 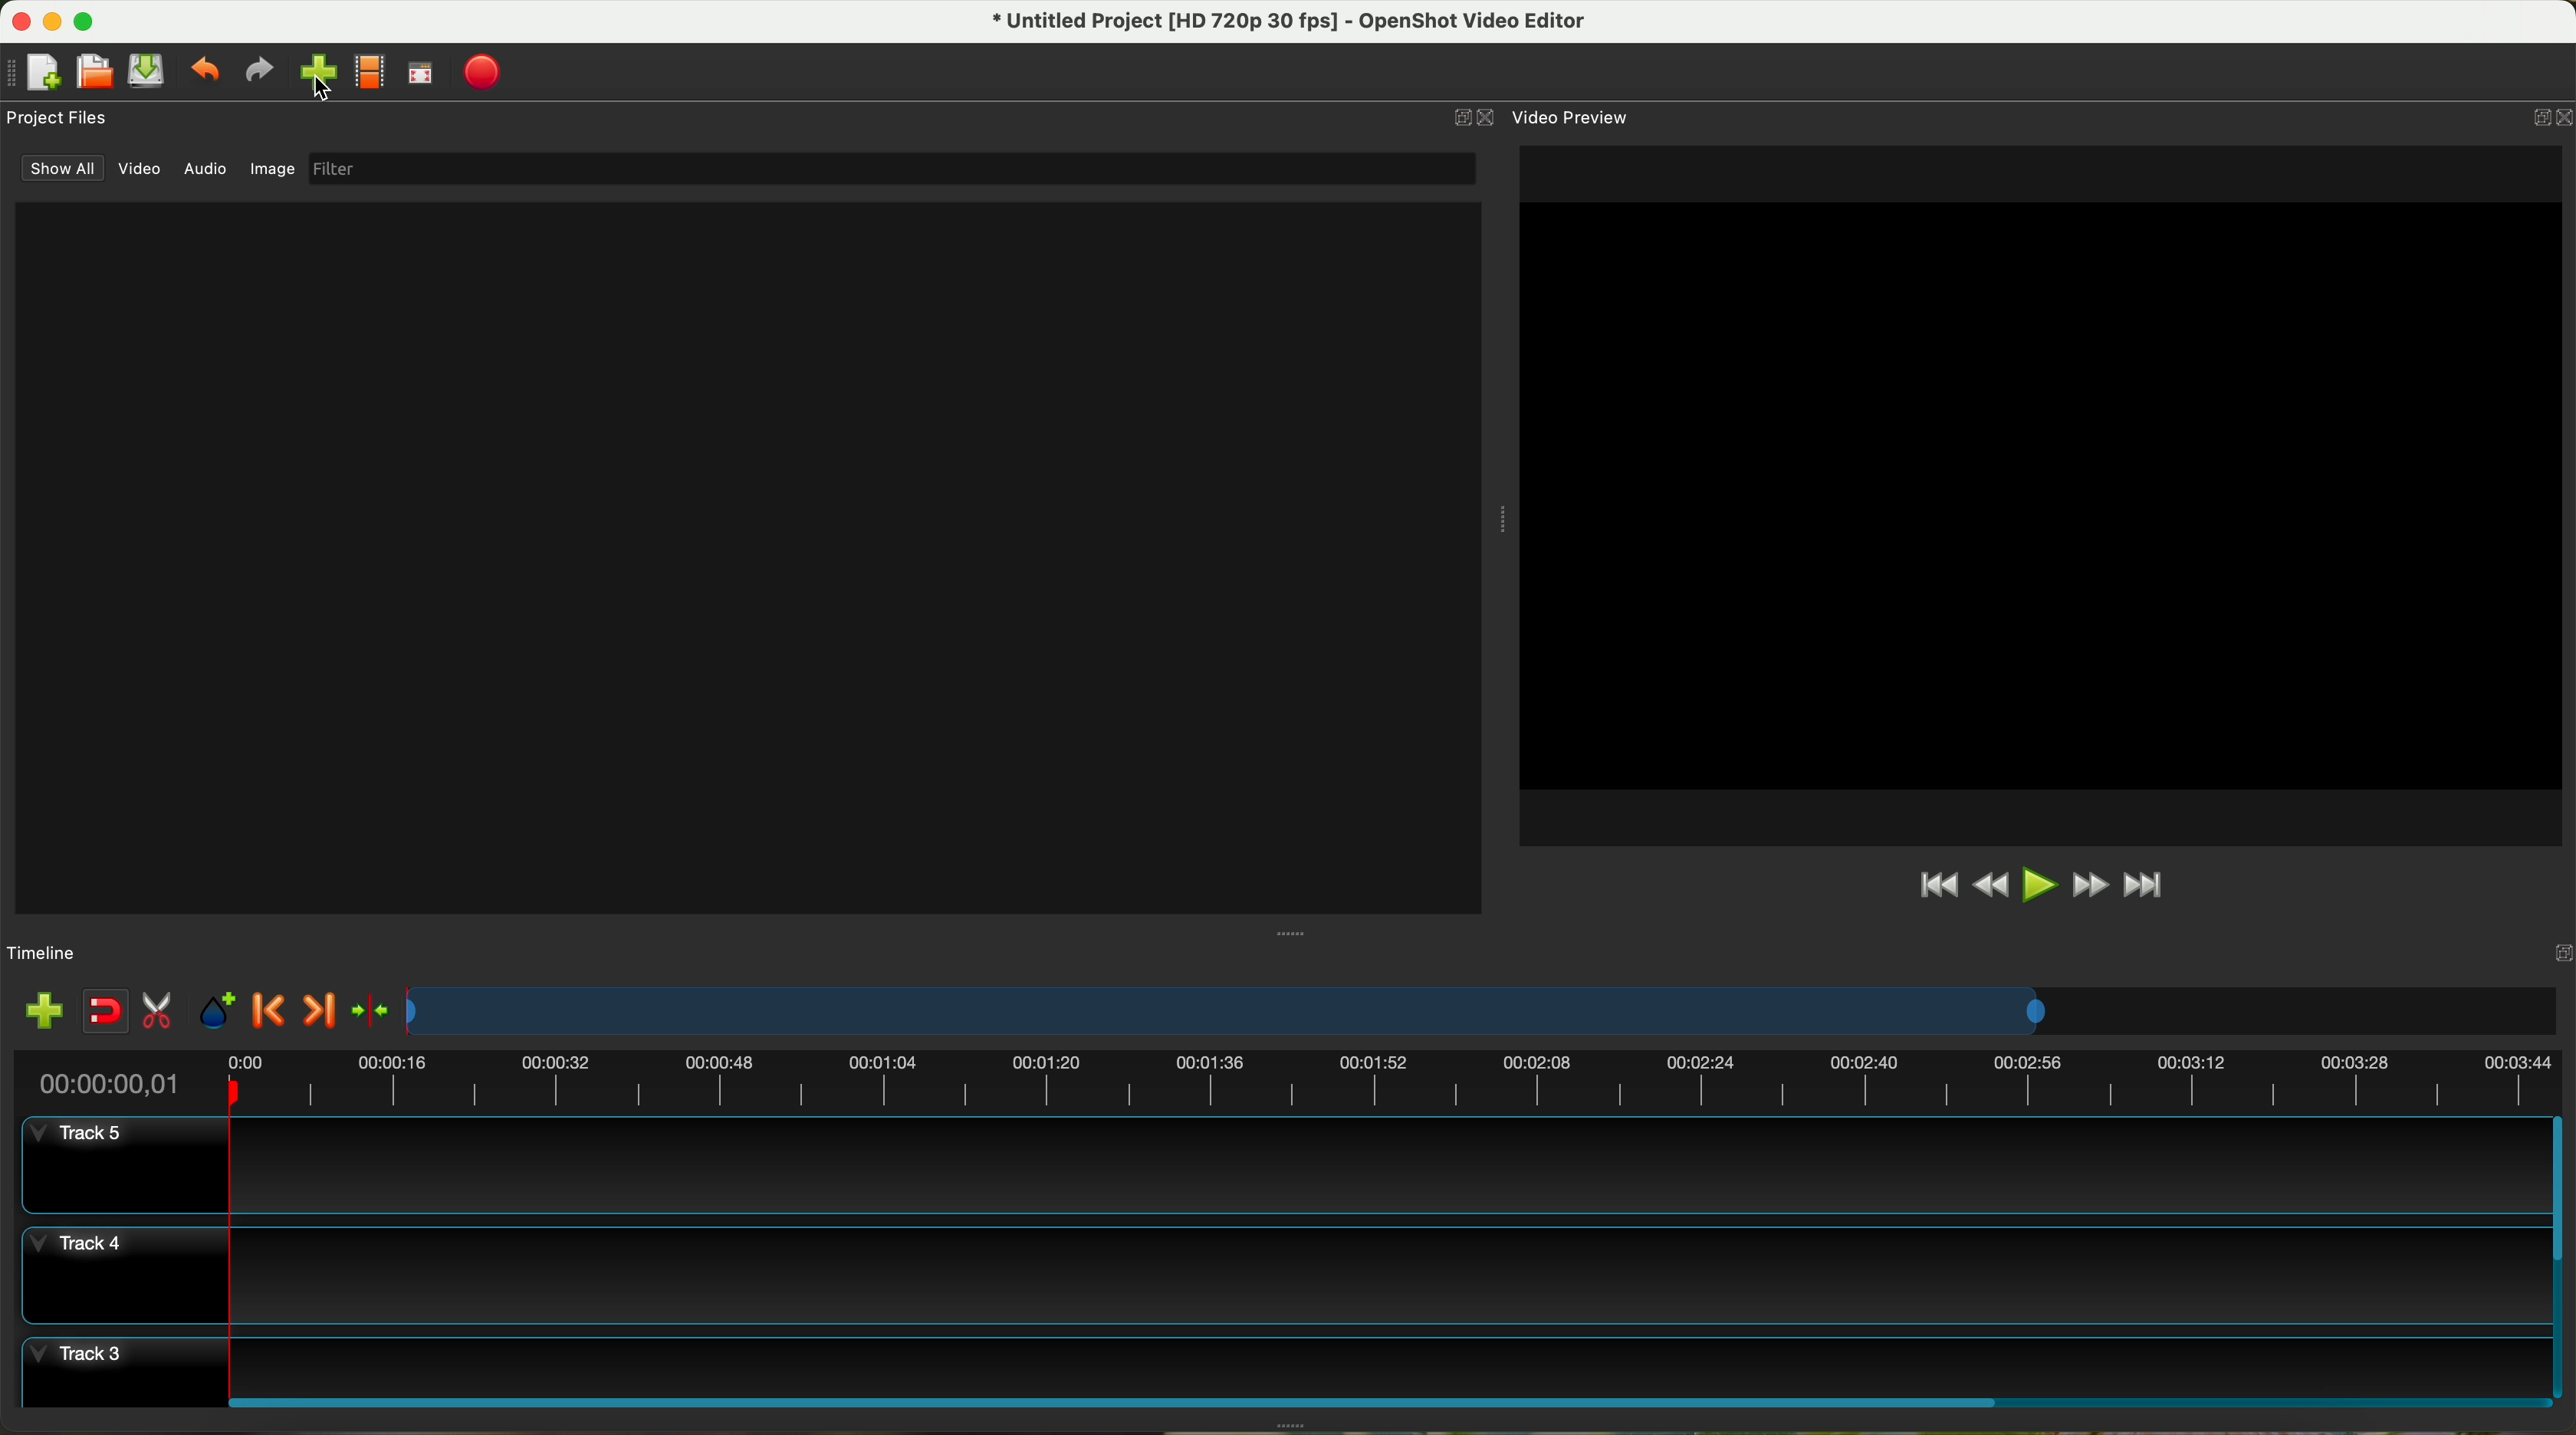 What do you see at coordinates (1484, 1011) in the screenshot?
I see `timeline` at bounding box center [1484, 1011].